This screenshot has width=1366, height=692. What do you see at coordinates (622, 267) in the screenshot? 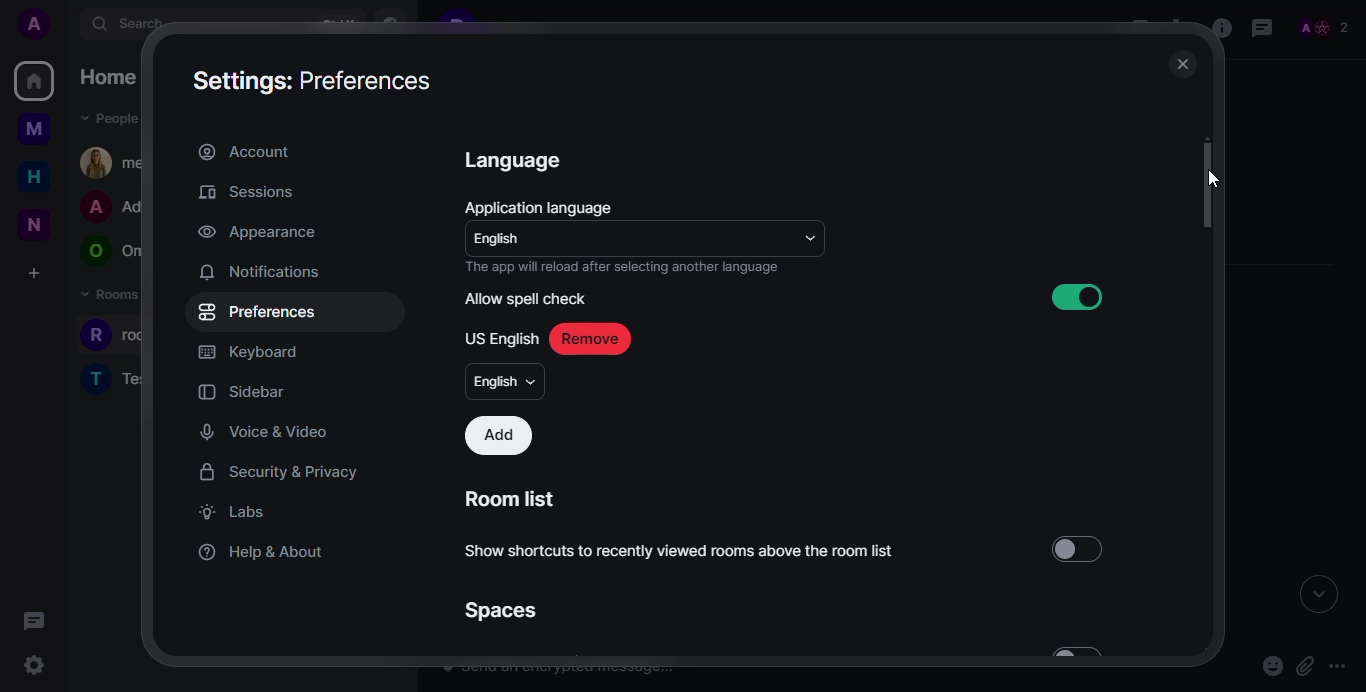
I see `The app will reload after selecting another language` at bounding box center [622, 267].